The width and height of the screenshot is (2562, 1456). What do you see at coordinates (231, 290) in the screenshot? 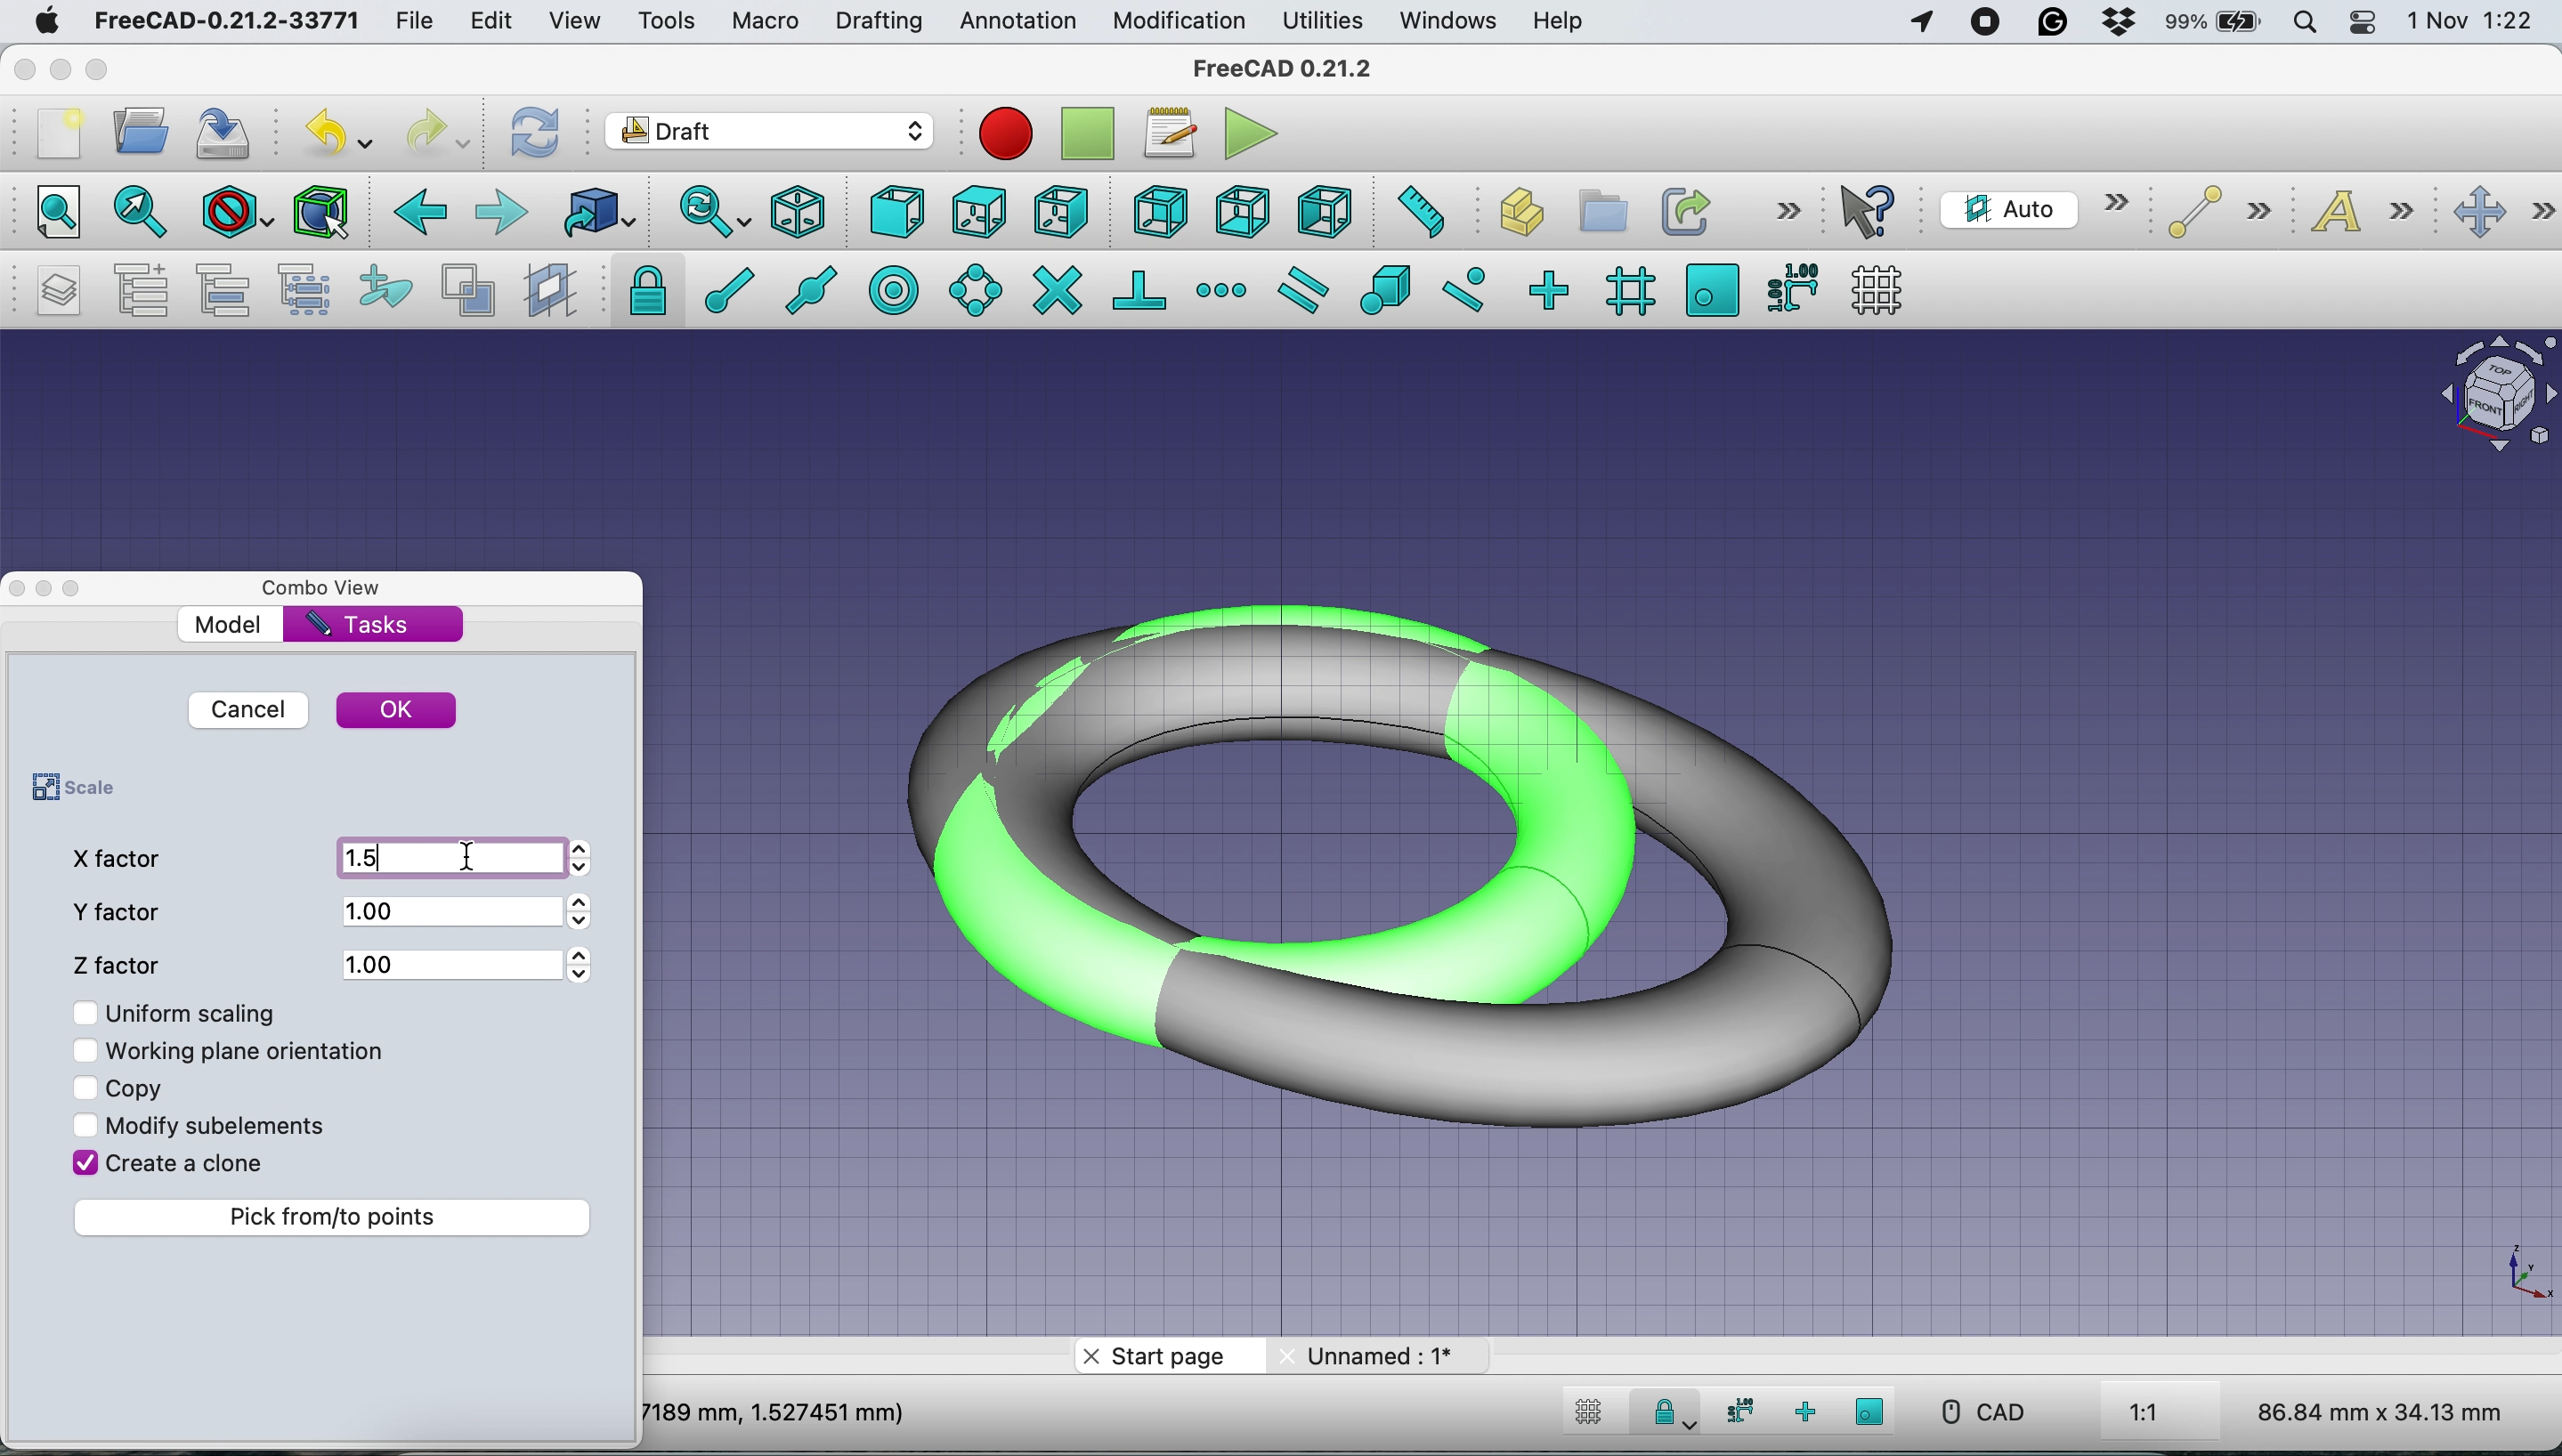
I see `move to group` at bounding box center [231, 290].